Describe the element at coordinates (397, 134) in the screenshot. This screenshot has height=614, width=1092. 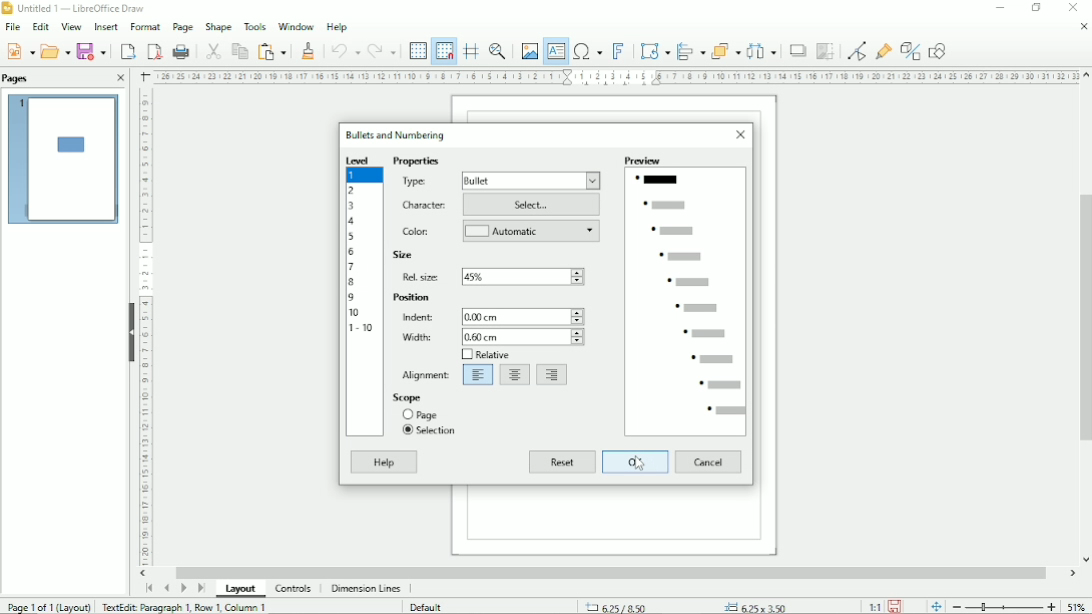
I see `Bullets and numbering` at that location.